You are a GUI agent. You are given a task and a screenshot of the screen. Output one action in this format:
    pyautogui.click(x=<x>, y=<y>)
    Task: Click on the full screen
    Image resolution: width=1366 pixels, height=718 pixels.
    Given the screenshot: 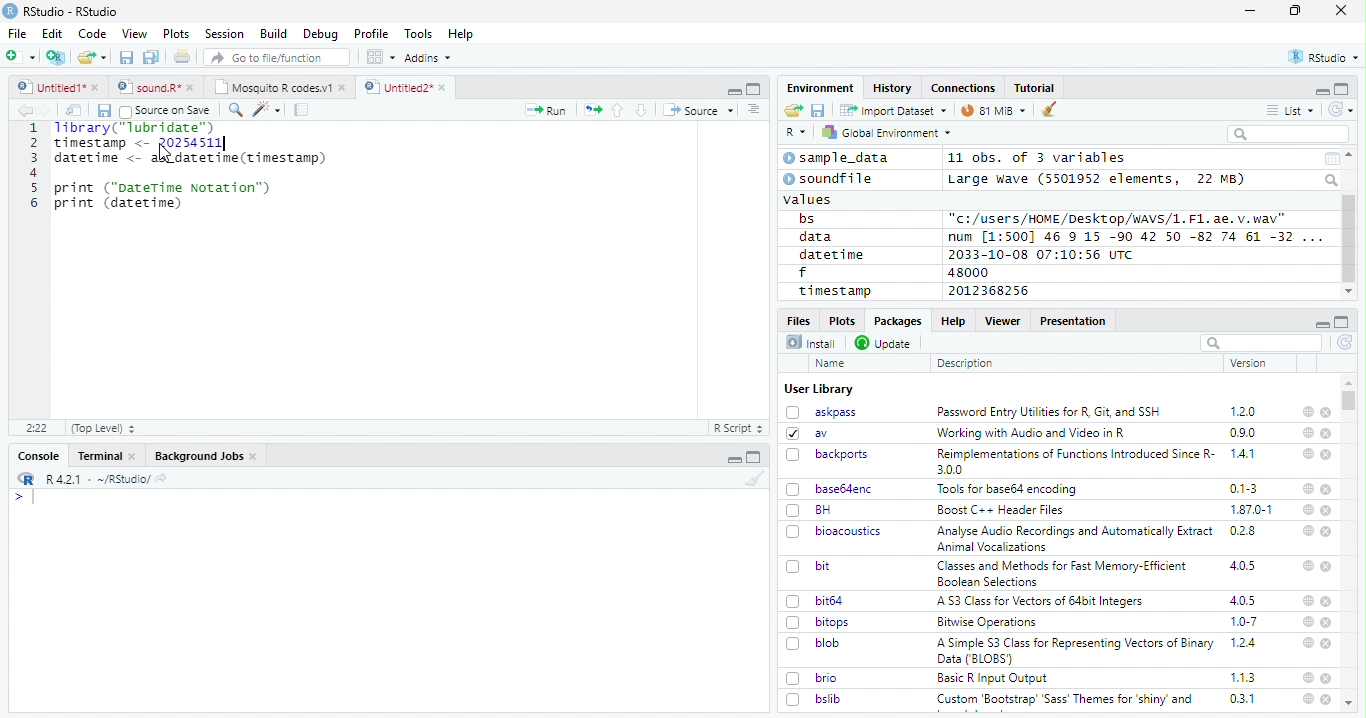 What is the action you would take?
    pyautogui.click(x=1342, y=89)
    